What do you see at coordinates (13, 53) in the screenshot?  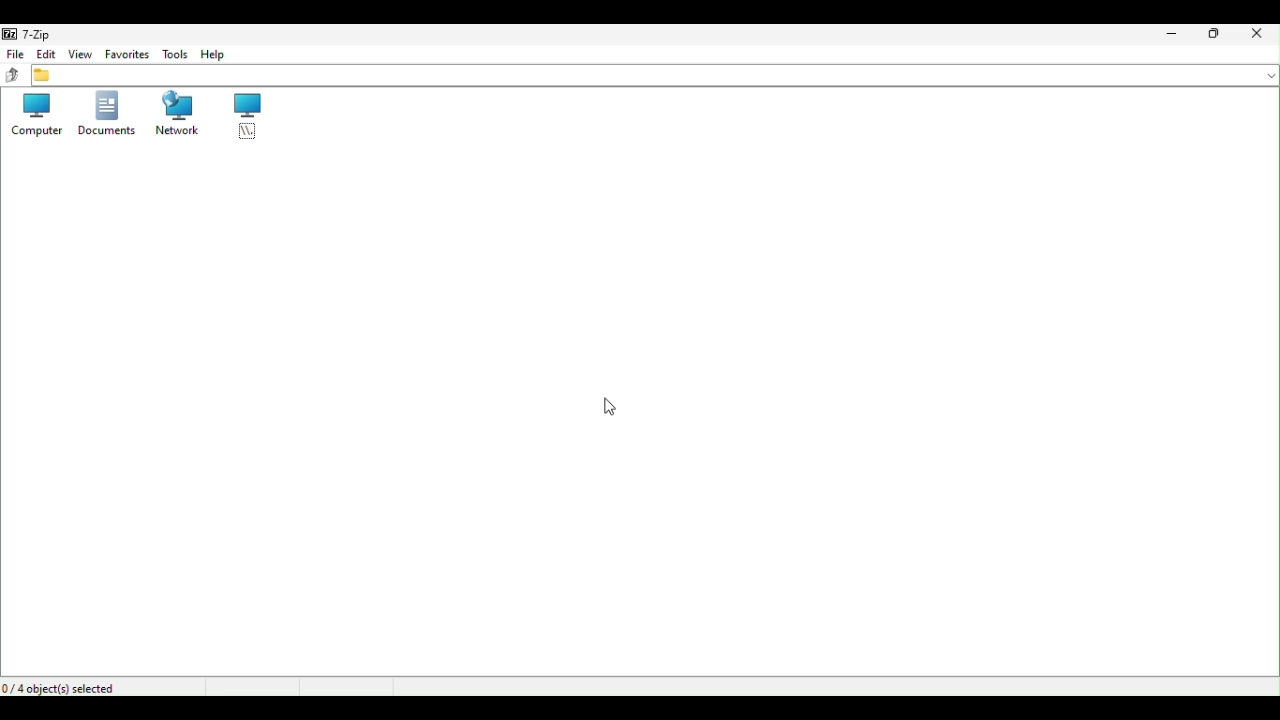 I see `File` at bounding box center [13, 53].